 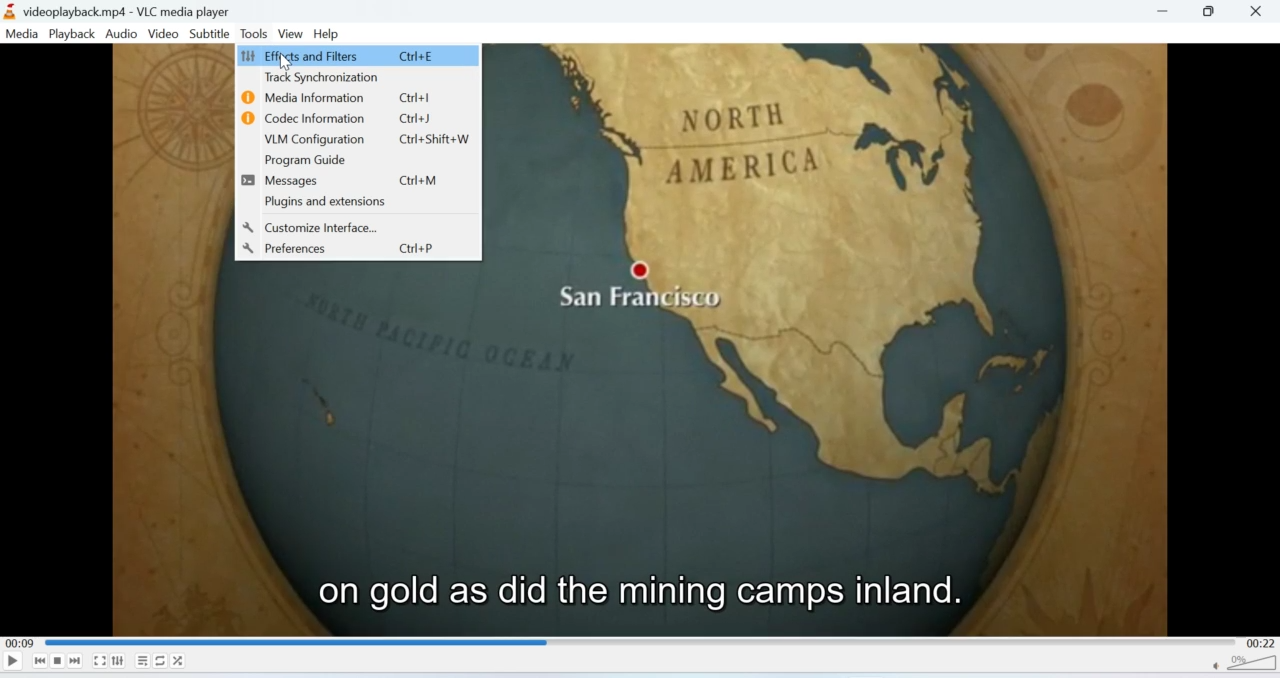 I want to click on Ctrl+E, so click(x=417, y=57).